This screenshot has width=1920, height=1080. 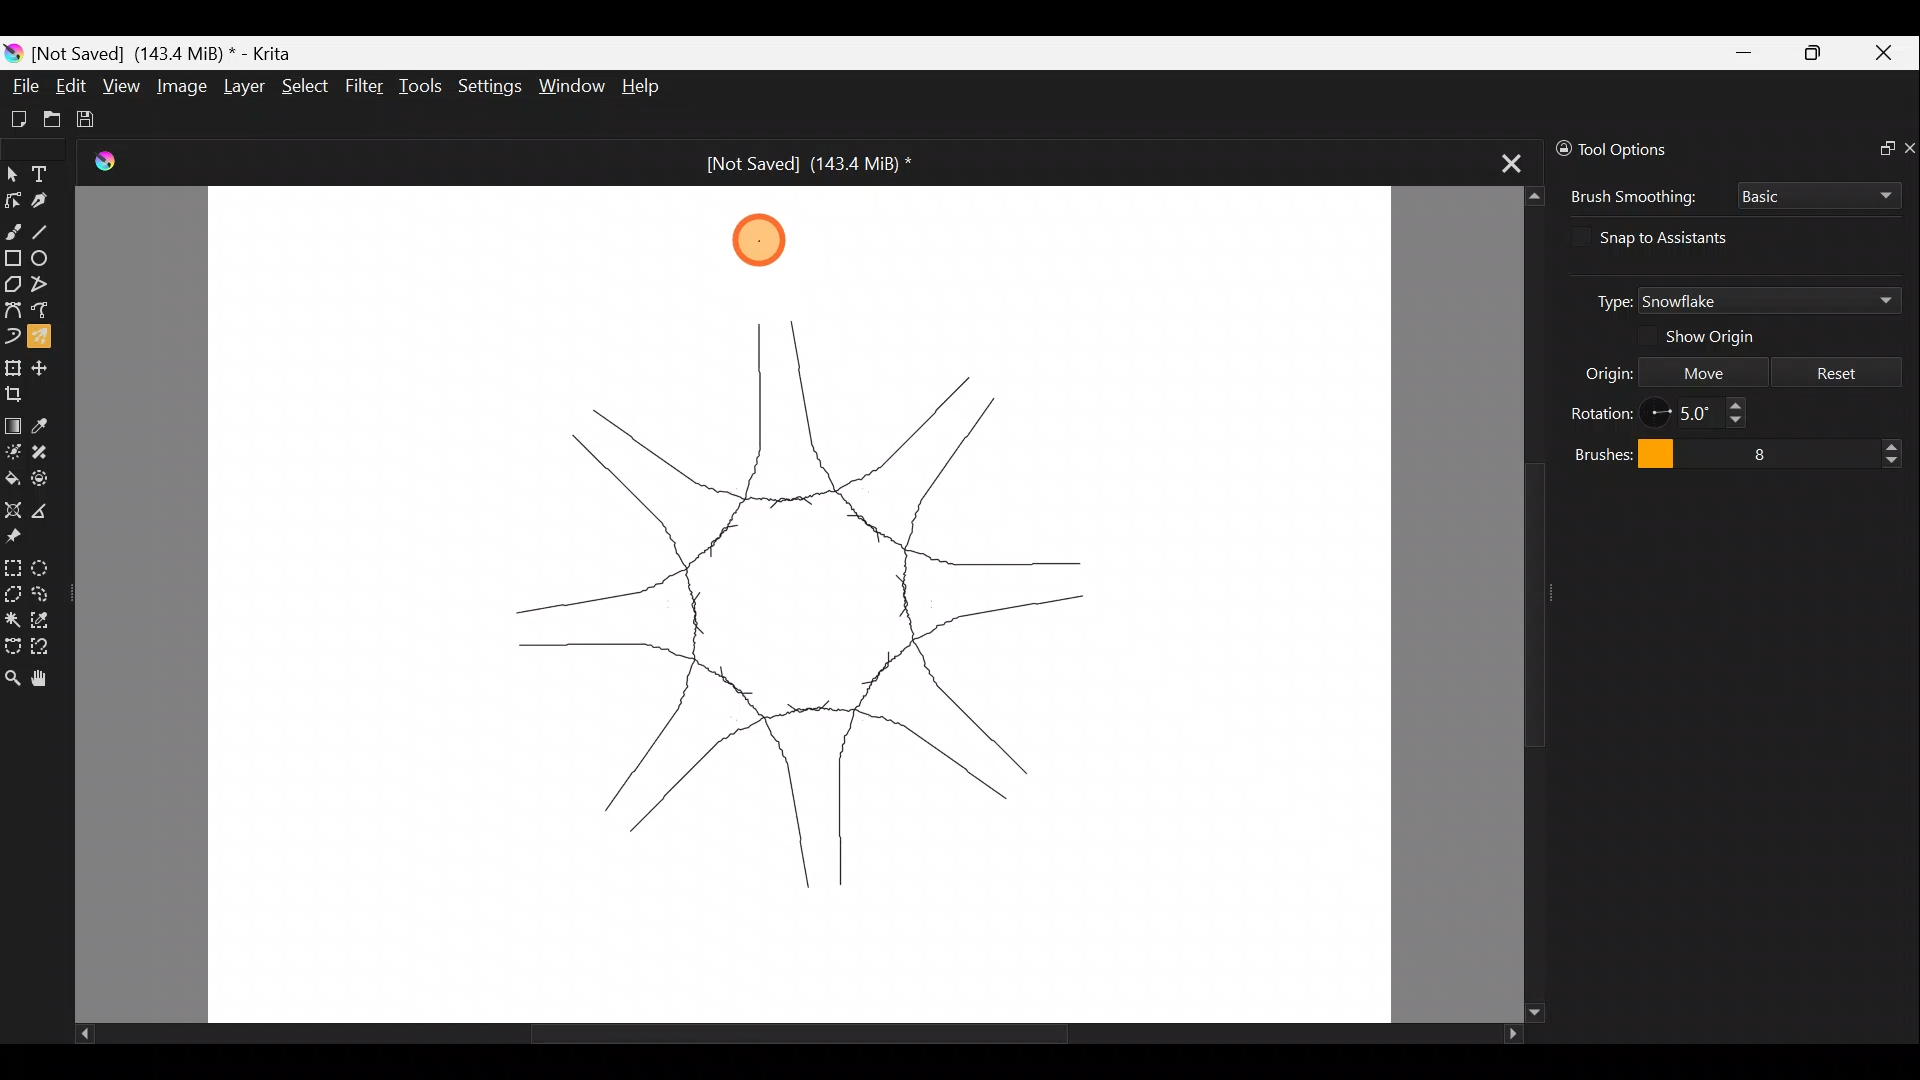 What do you see at coordinates (1604, 299) in the screenshot?
I see `Type` at bounding box center [1604, 299].